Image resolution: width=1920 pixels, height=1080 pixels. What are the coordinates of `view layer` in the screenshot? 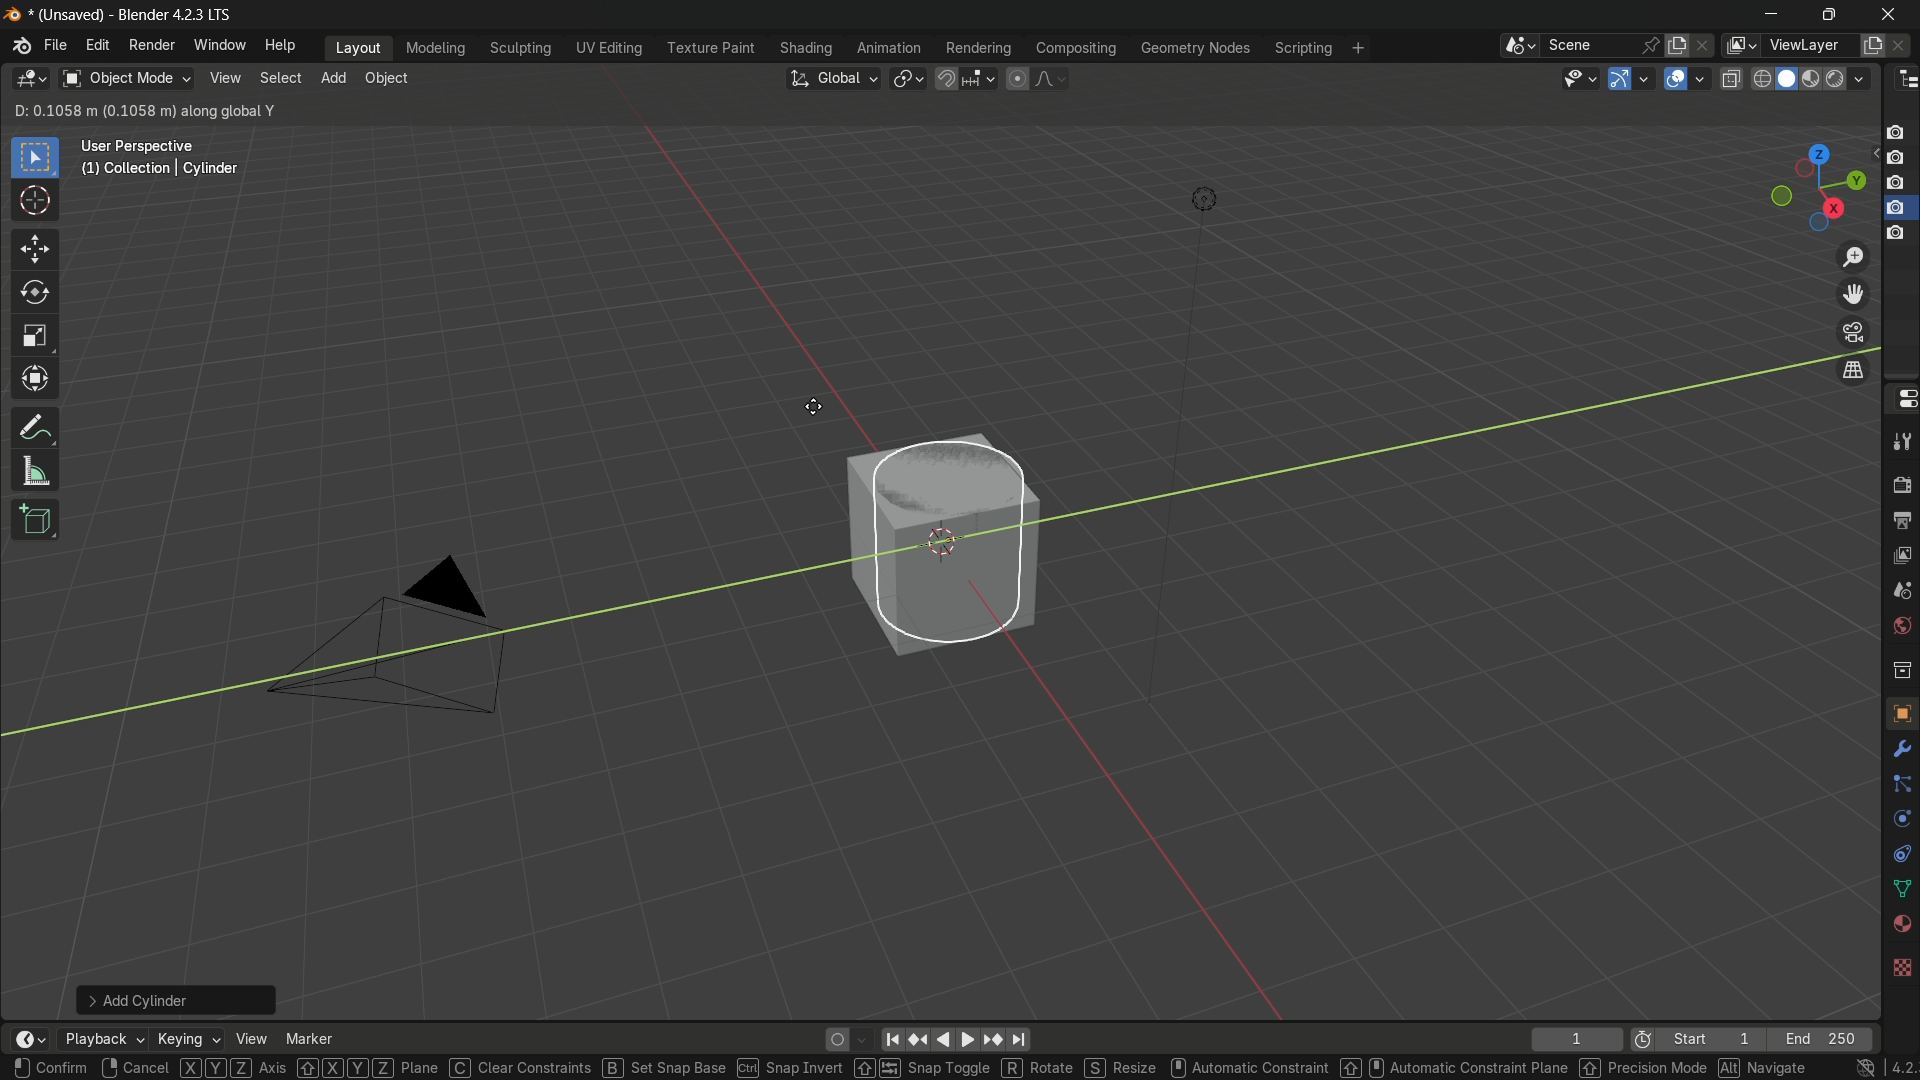 It's located at (1900, 555).